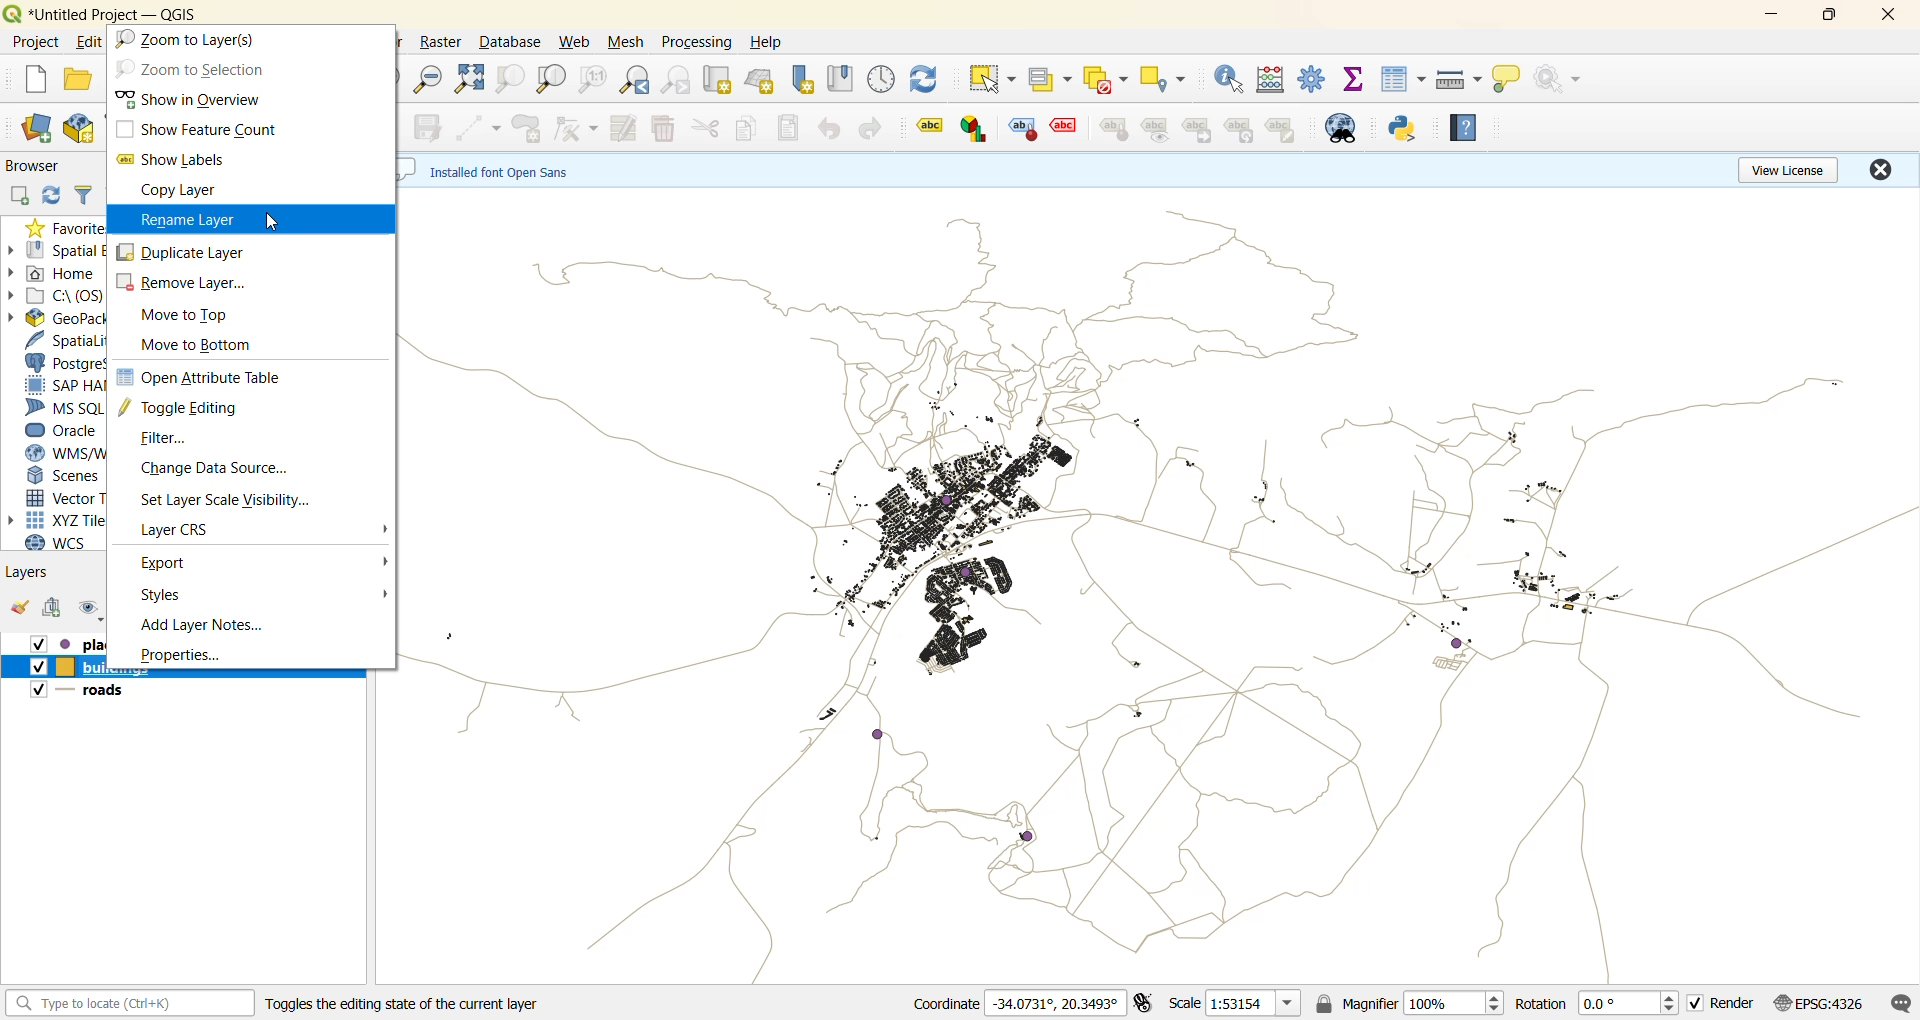 The height and width of the screenshot is (1020, 1920). Describe the element at coordinates (1064, 131) in the screenshot. I see `effect` at that location.